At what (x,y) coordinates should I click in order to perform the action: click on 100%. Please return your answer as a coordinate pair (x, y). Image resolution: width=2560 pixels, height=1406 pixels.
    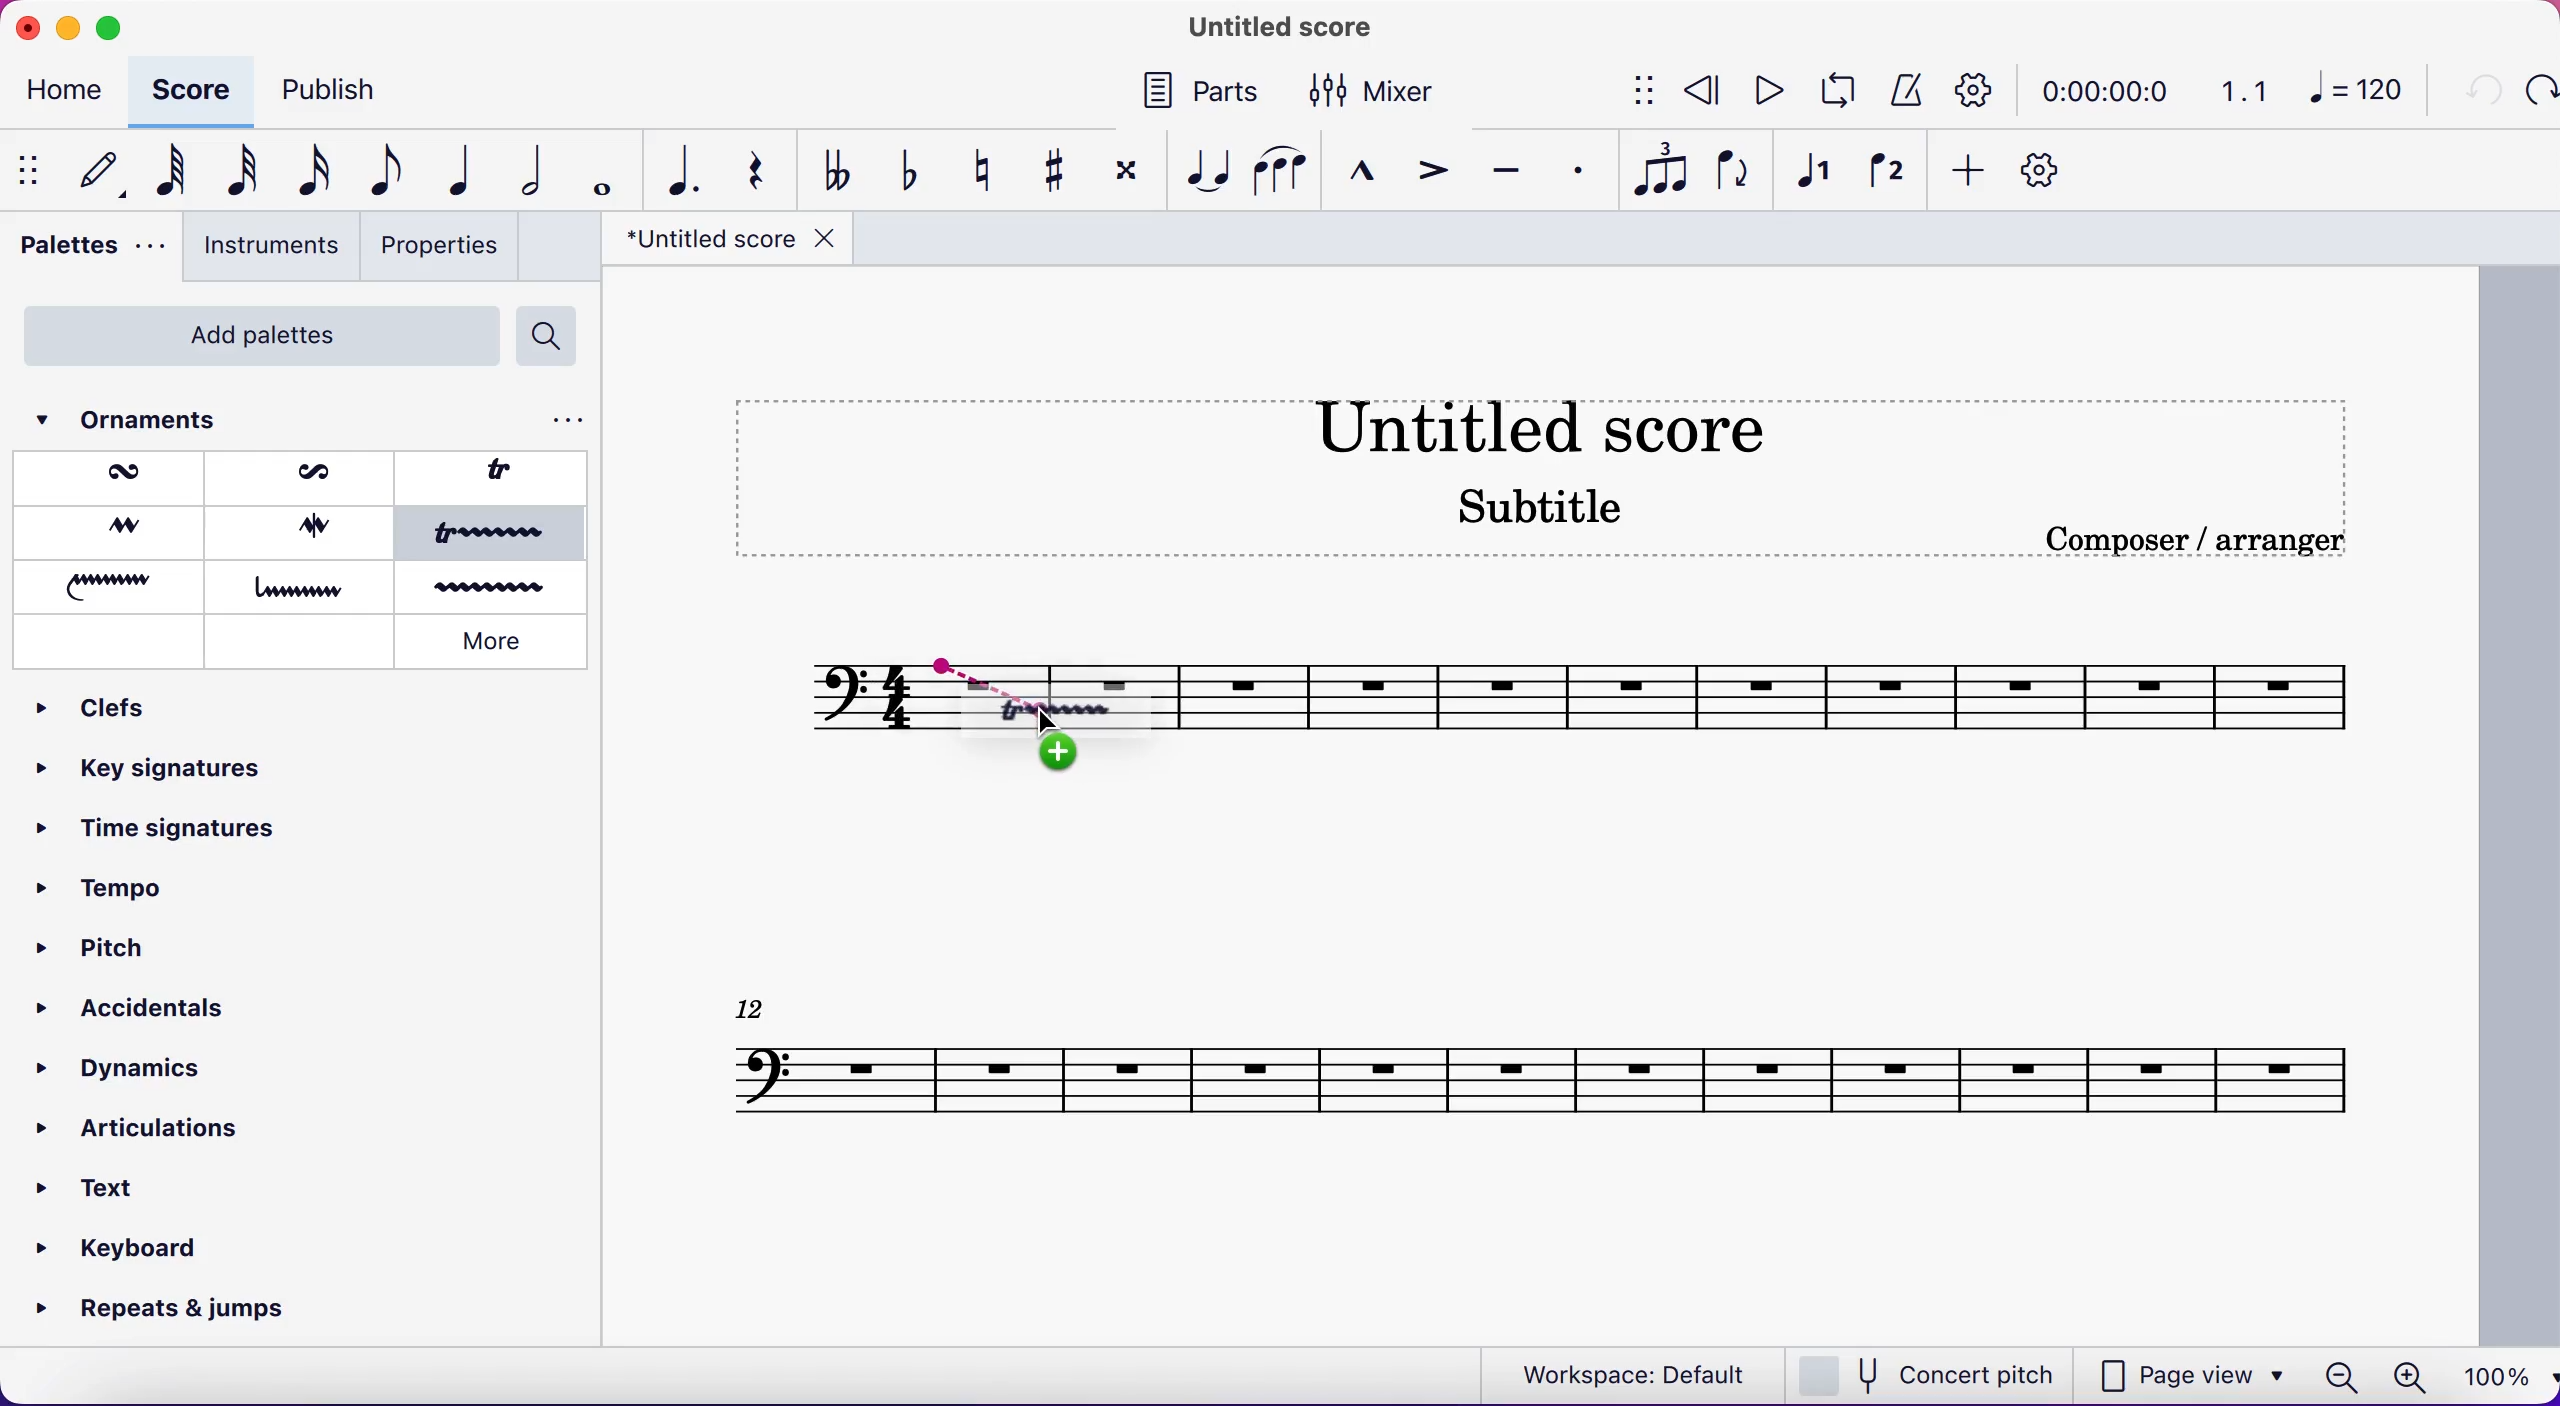
    Looking at the image, I should click on (2499, 1378).